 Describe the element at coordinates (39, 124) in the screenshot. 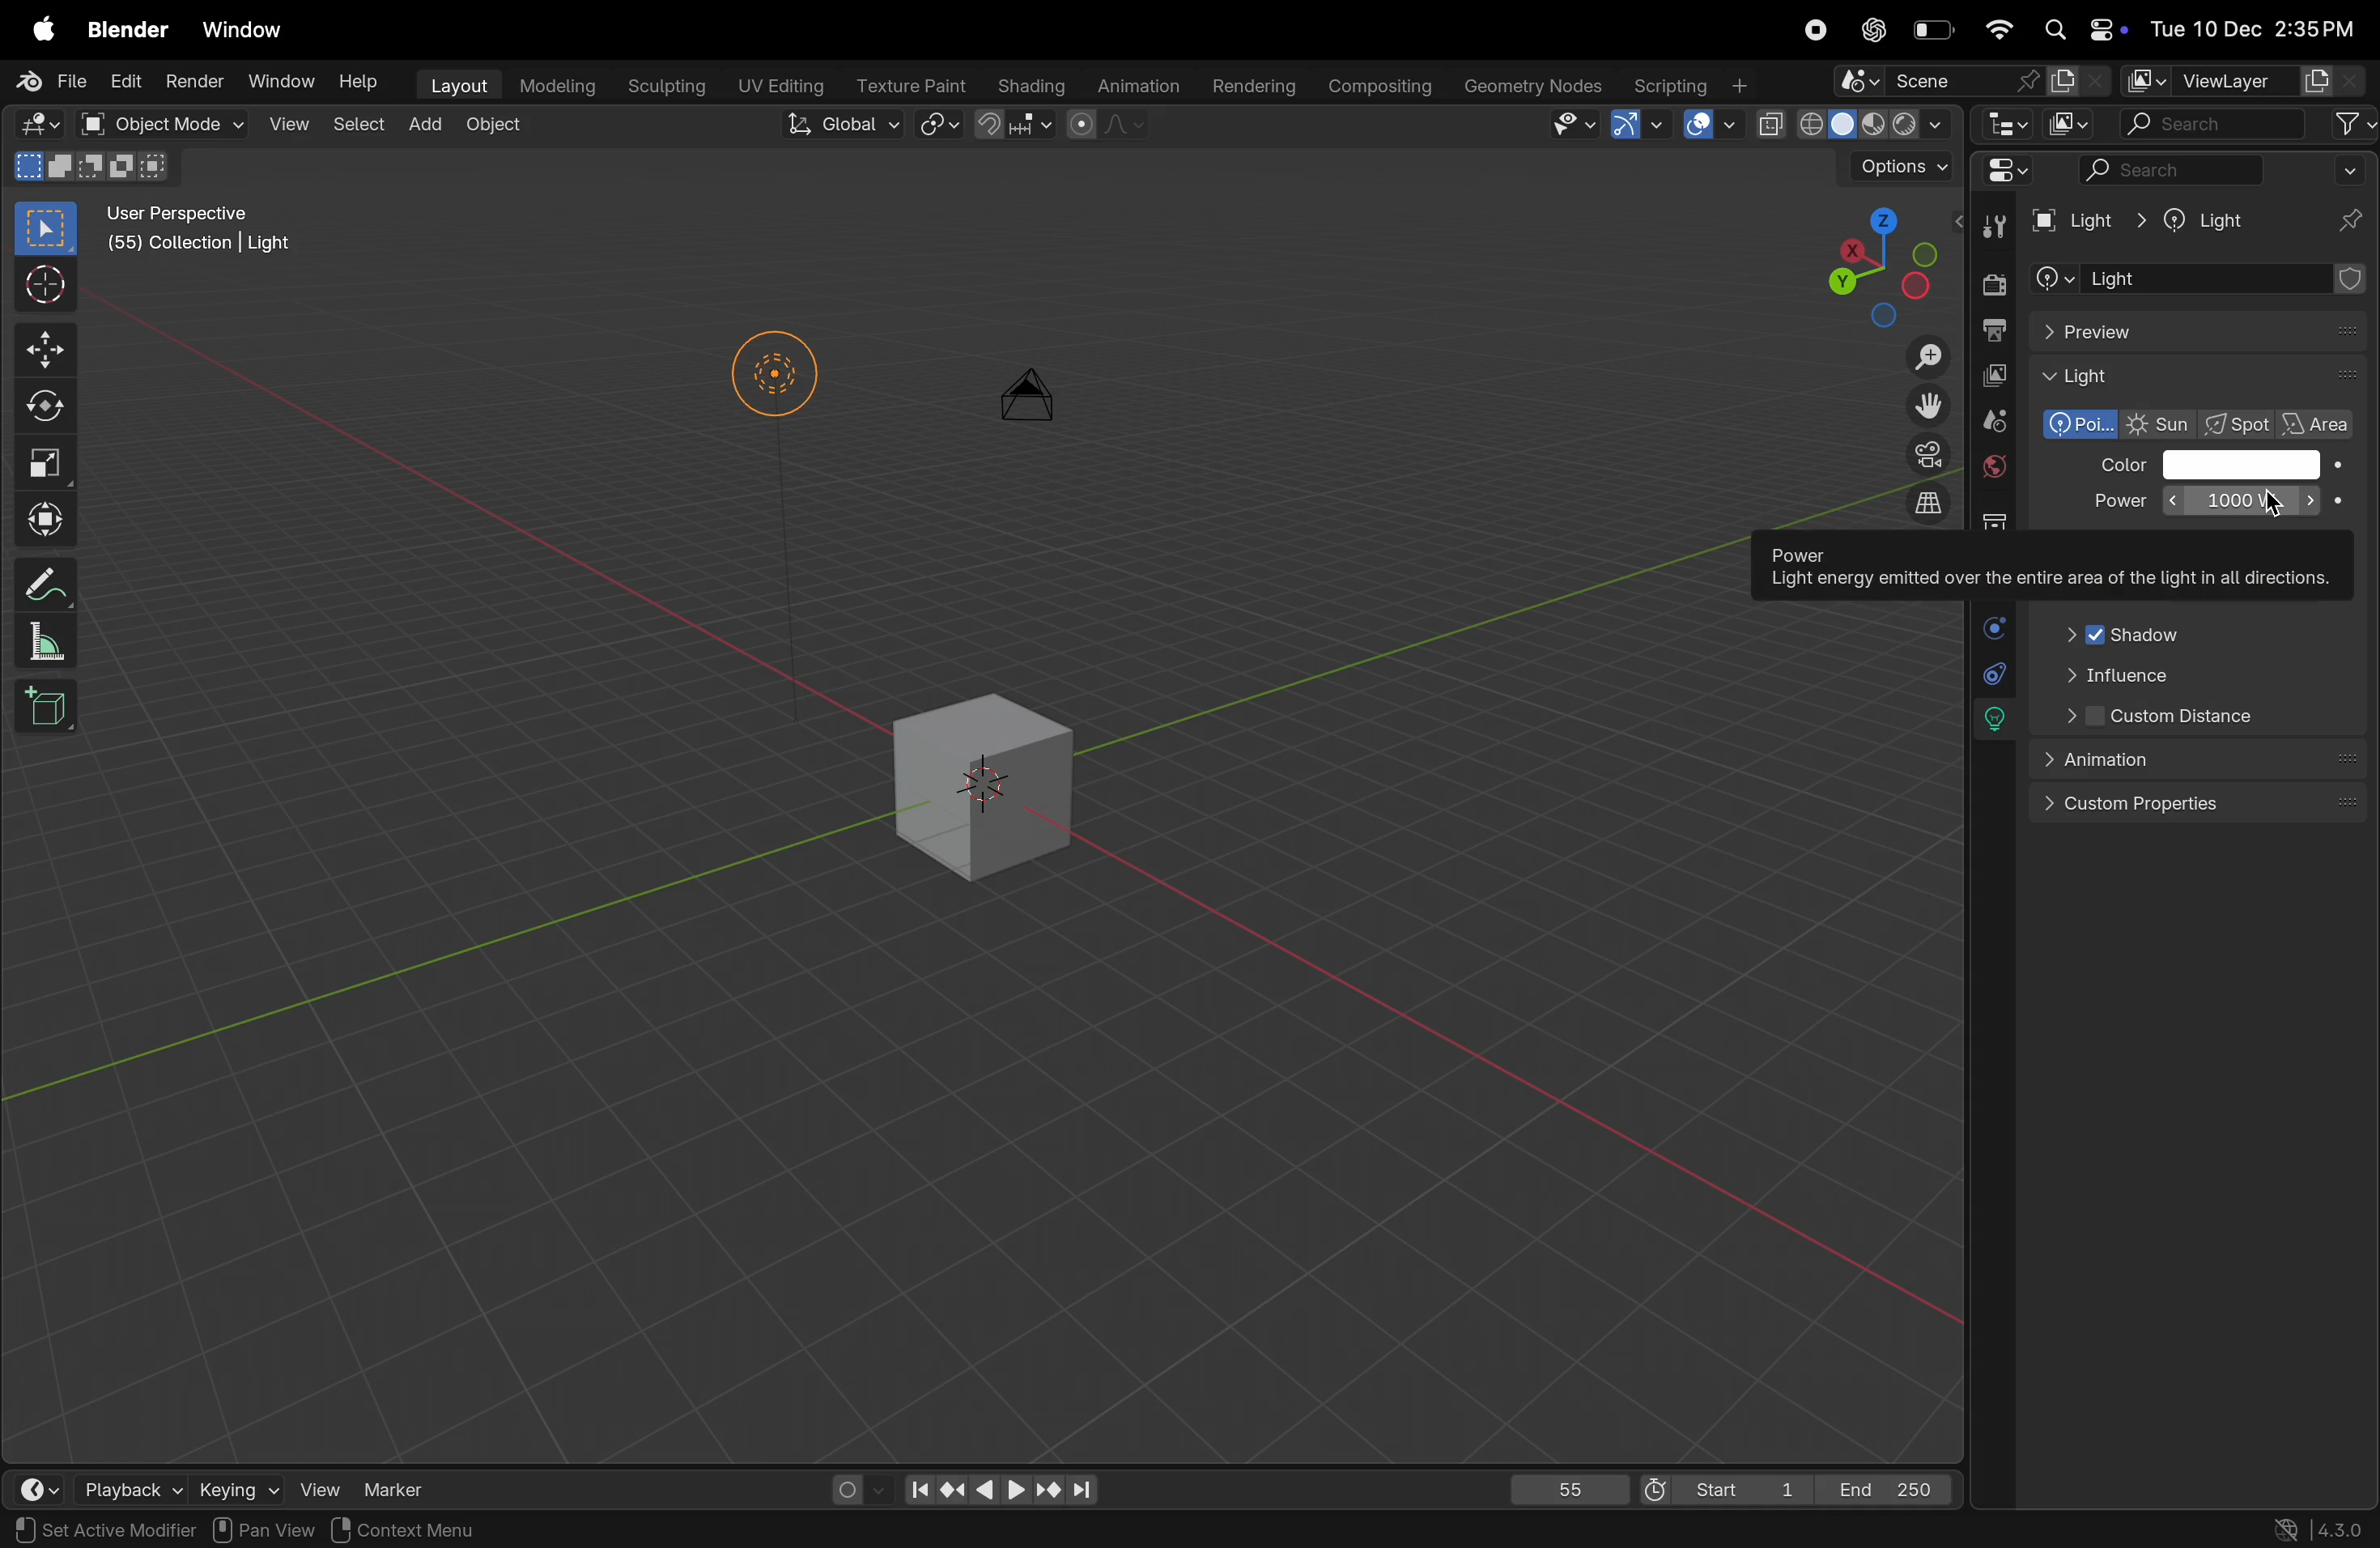

I see `Editor mode` at that location.